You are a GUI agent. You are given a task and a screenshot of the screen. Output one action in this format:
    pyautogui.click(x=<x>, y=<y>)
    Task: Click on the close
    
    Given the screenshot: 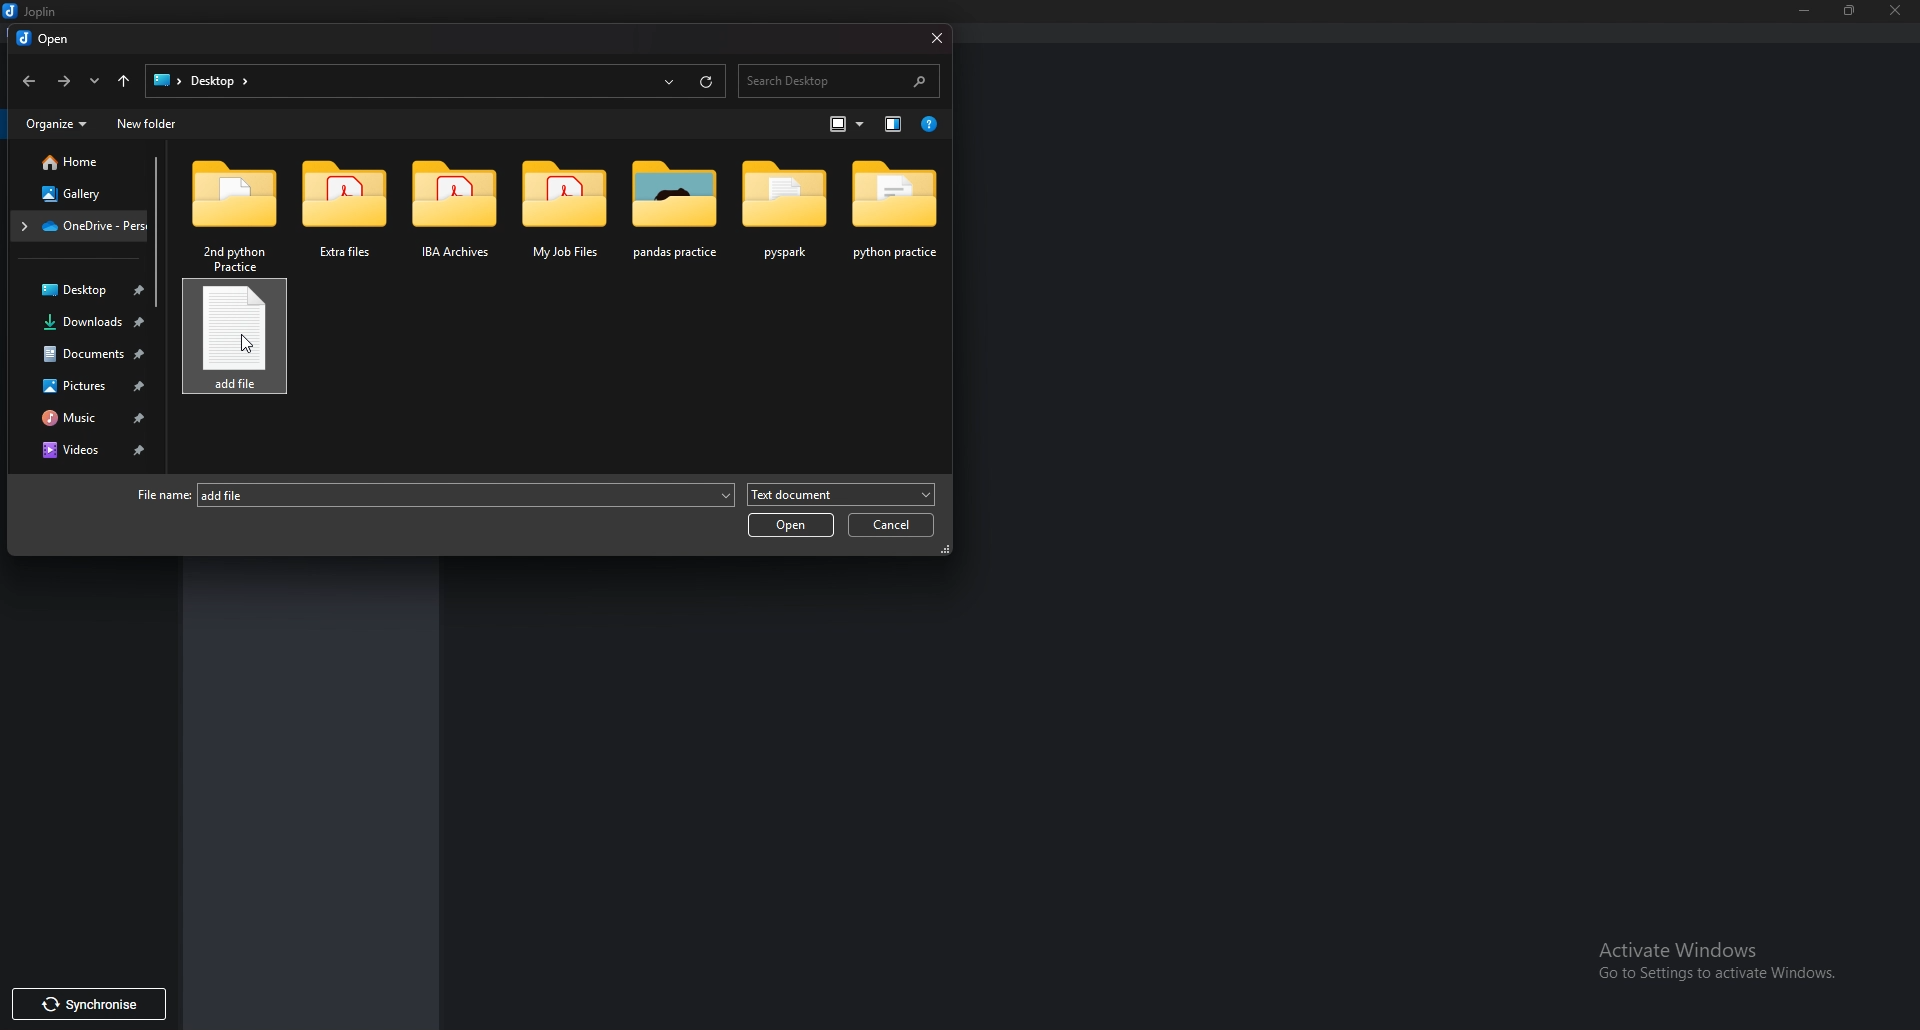 What is the action you would take?
    pyautogui.click(x=1895, y=13)
    